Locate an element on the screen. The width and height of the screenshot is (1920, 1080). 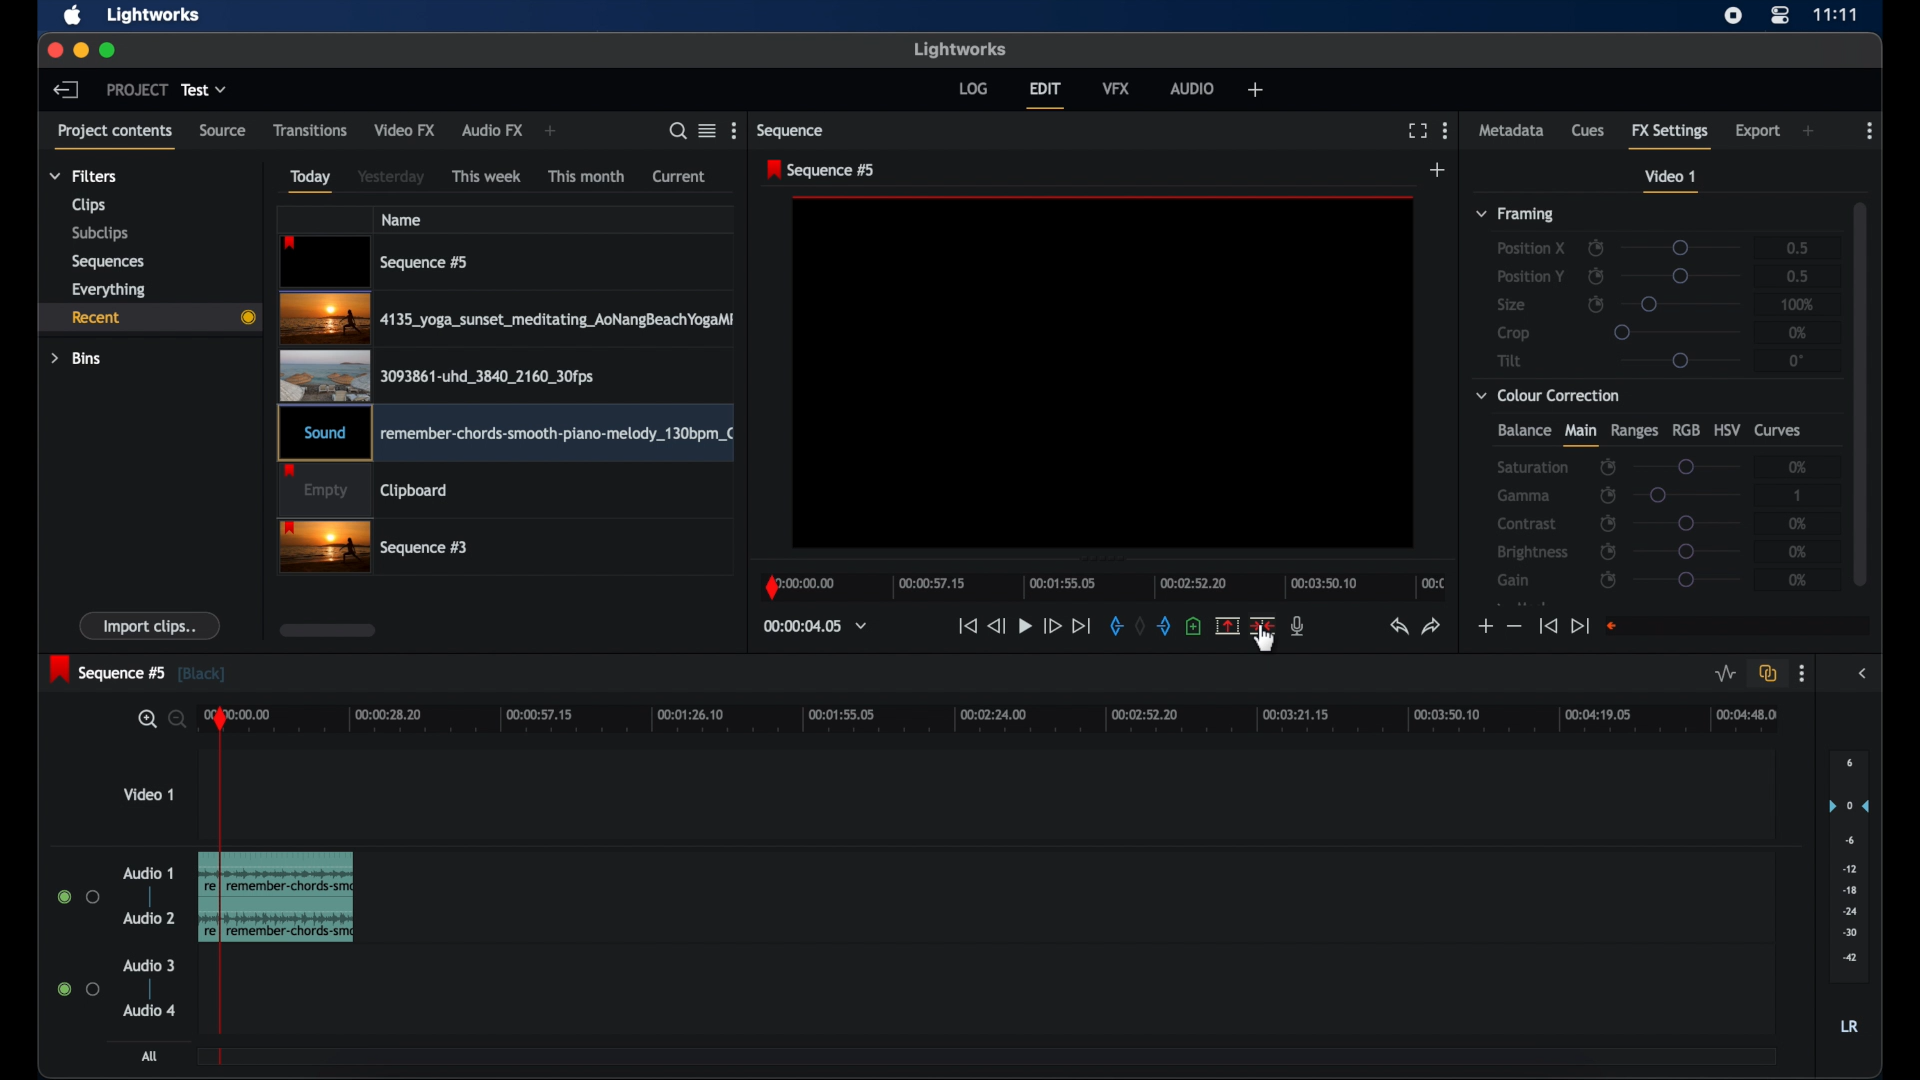
test dropdown is located at coordinates (204, 90).